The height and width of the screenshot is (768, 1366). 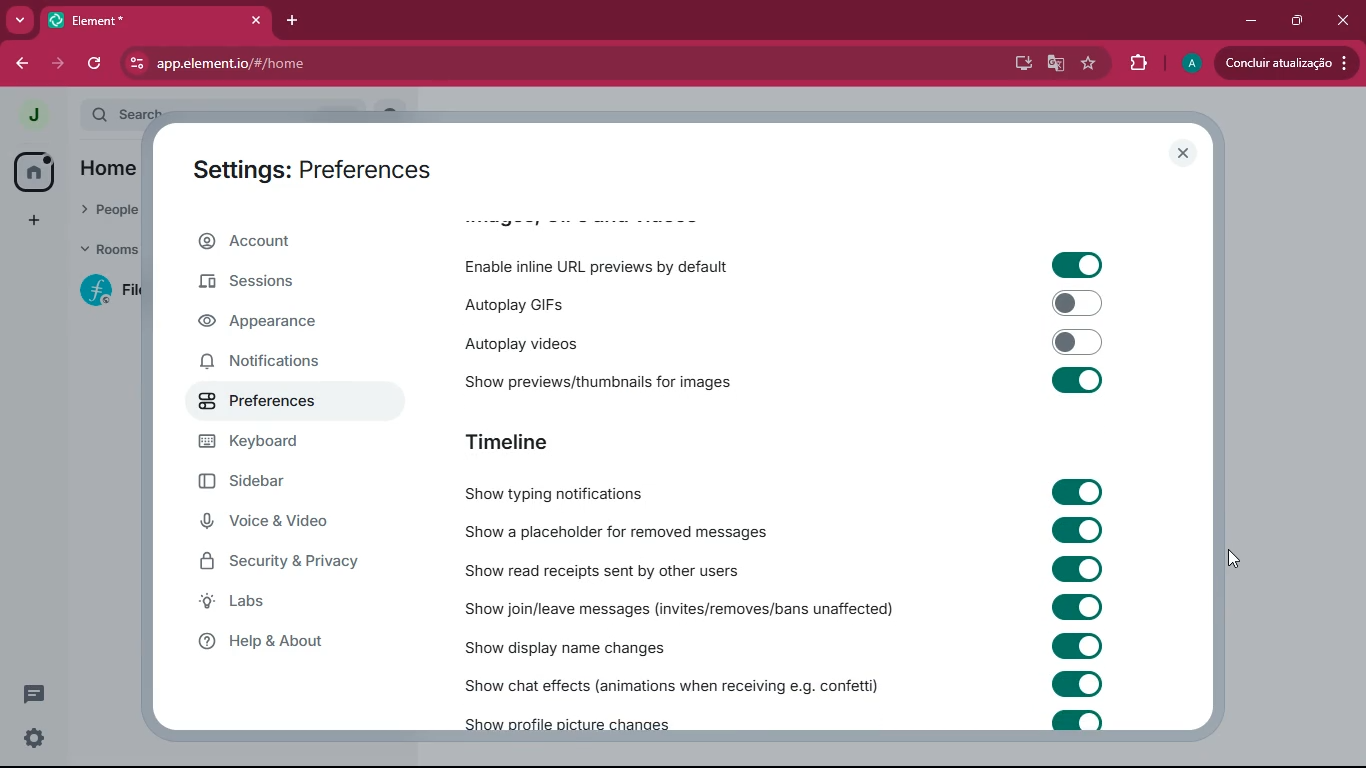 I want to click on toggle on/off, so click(x=1077, y=720).